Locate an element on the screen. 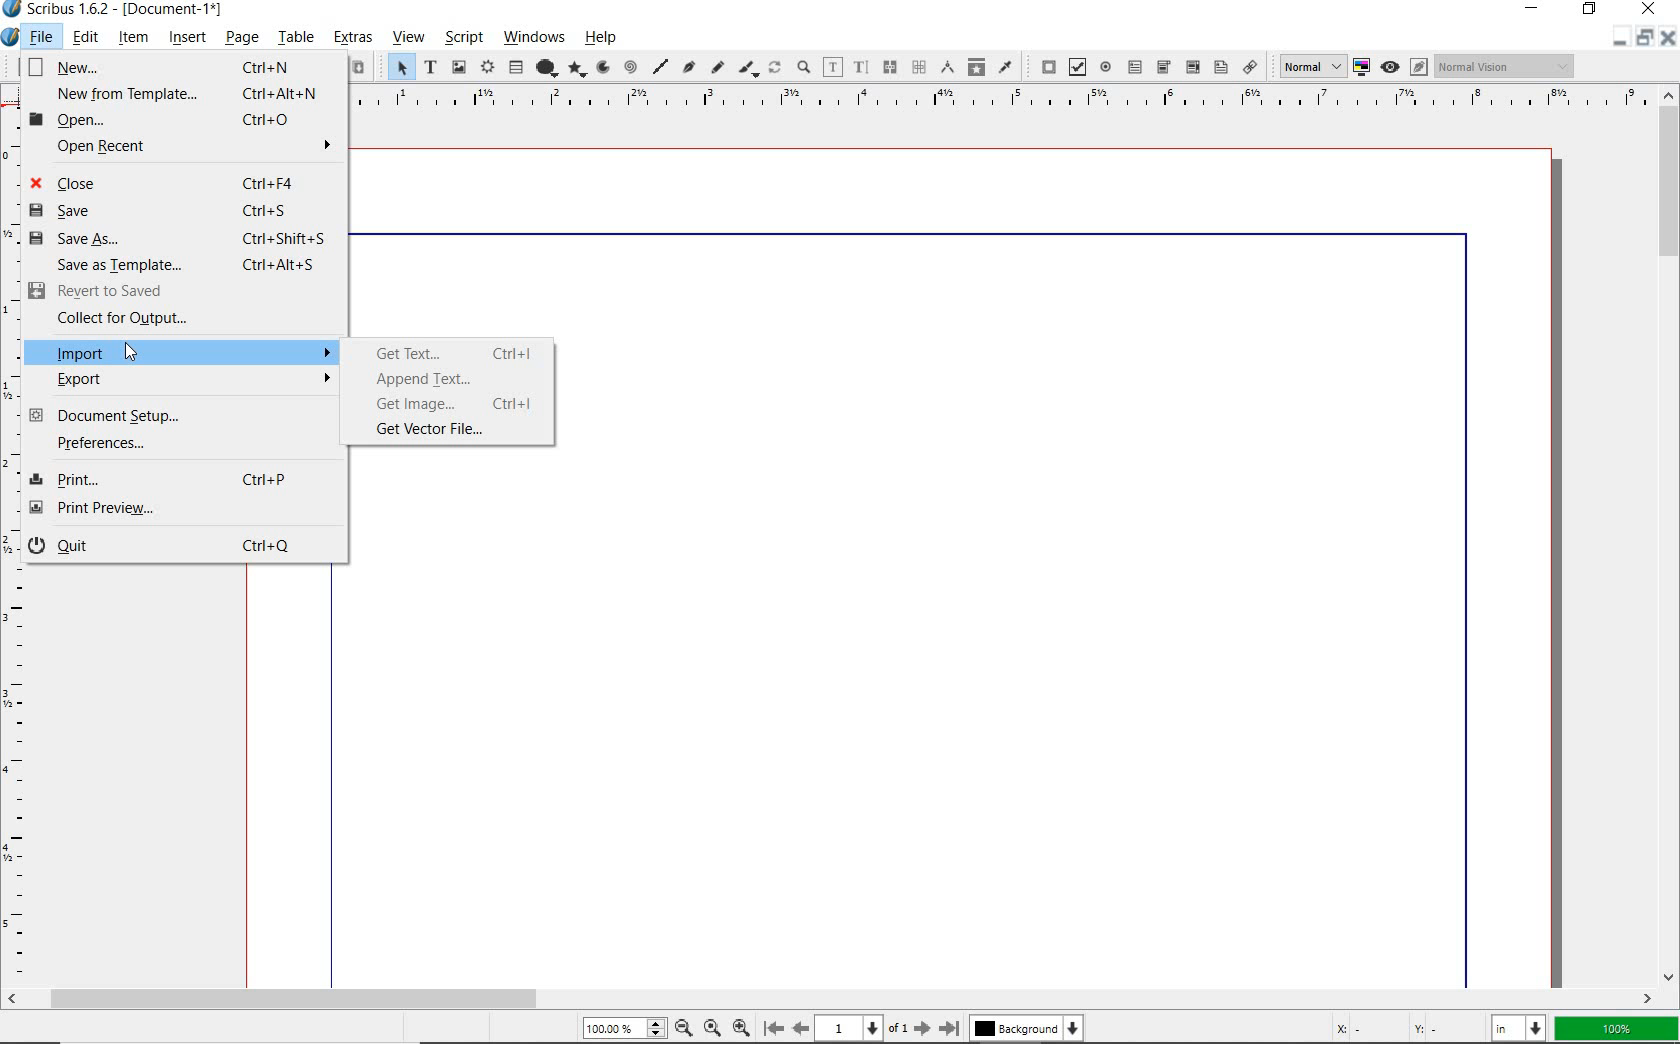 The height and width of the screenshot is (1044, 1680). item is located at coordinates (133, 39).